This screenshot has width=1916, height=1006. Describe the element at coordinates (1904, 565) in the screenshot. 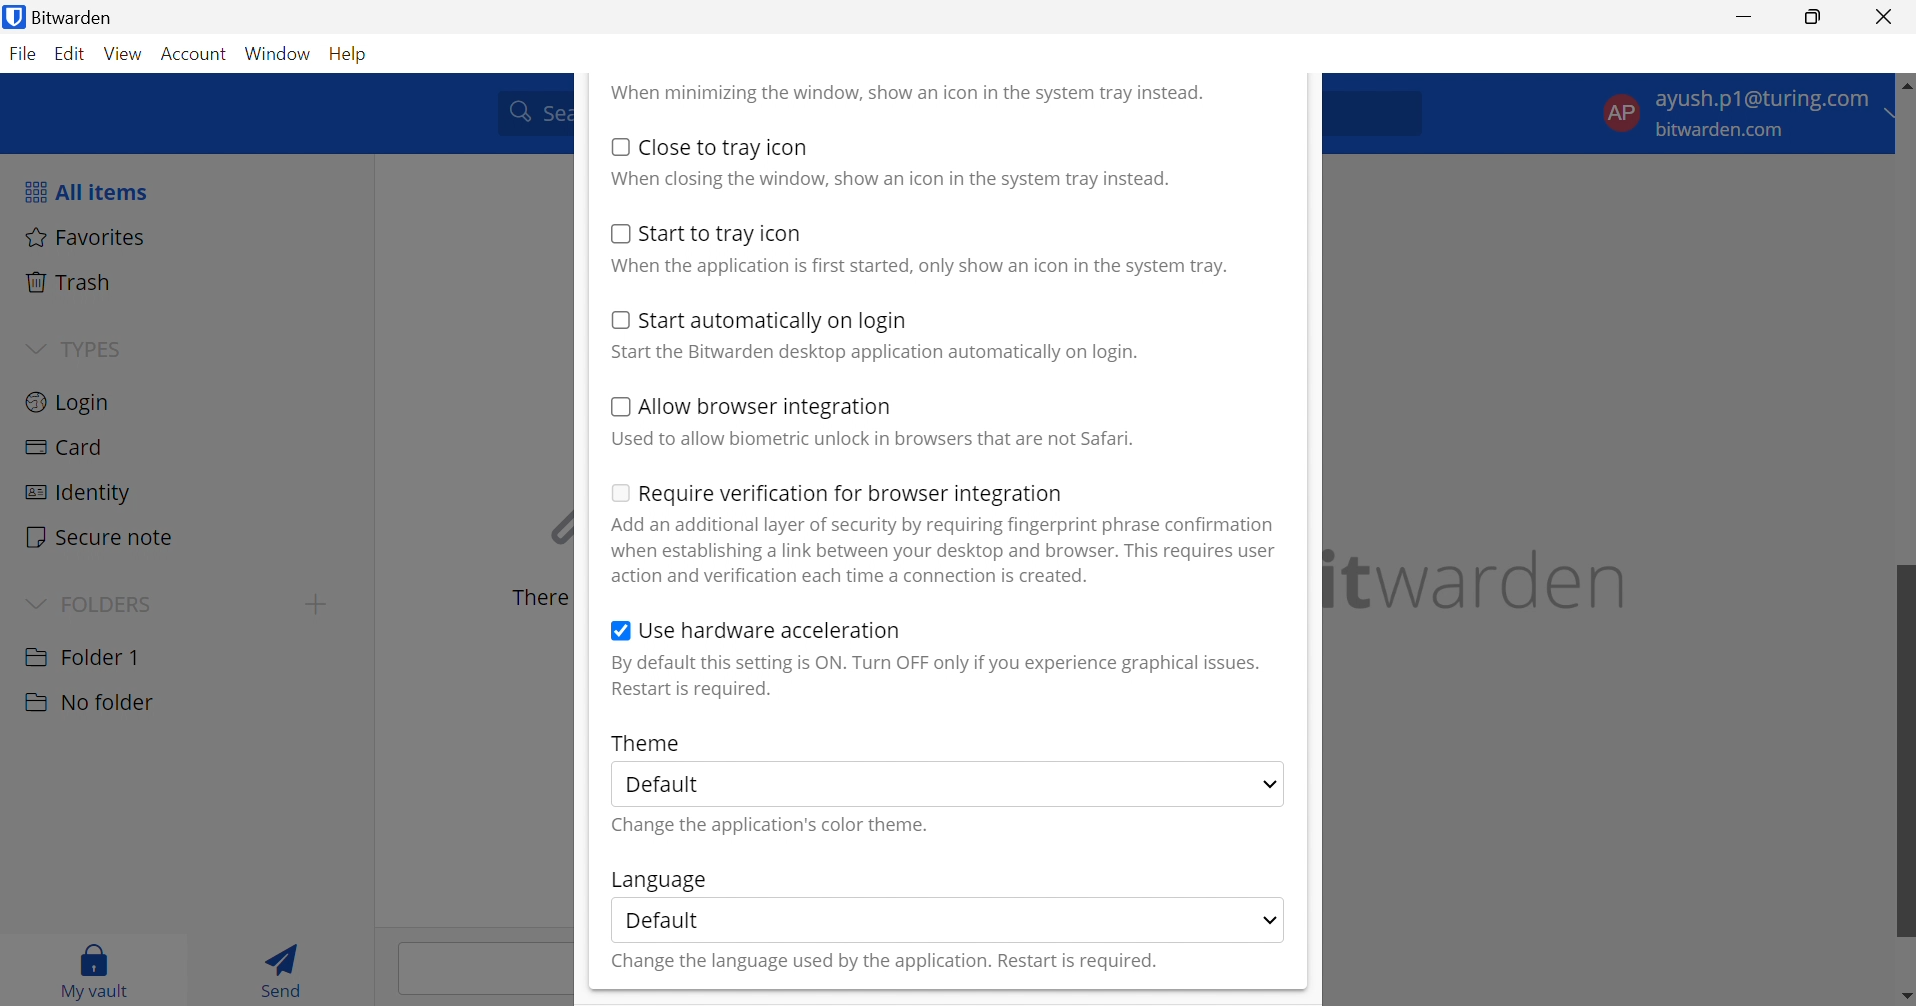

I see `Scroll Bar` at that location.